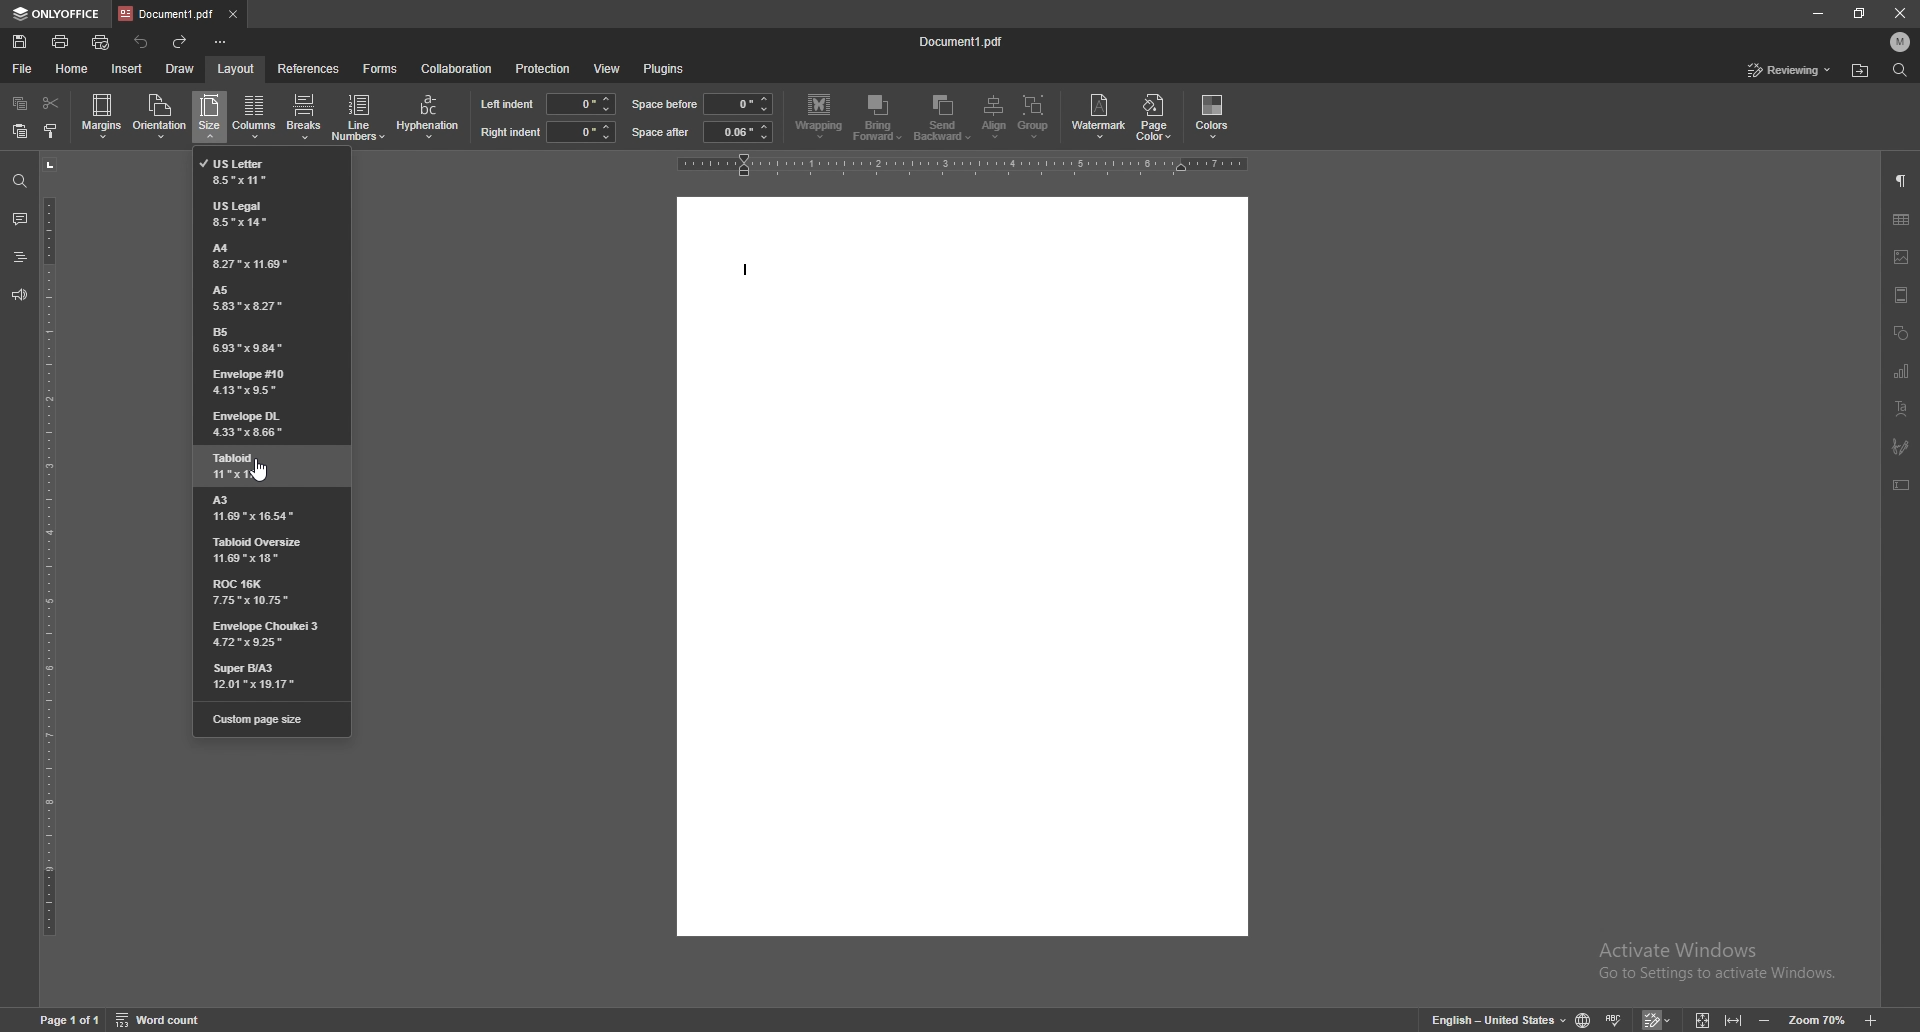 Image resolution: width=1920 pixels, height=1032 pixels. What do you see at coordinates (1765, 1020) in the screenshot?
I see `zoom out` at bounding box center [1765, 1020].